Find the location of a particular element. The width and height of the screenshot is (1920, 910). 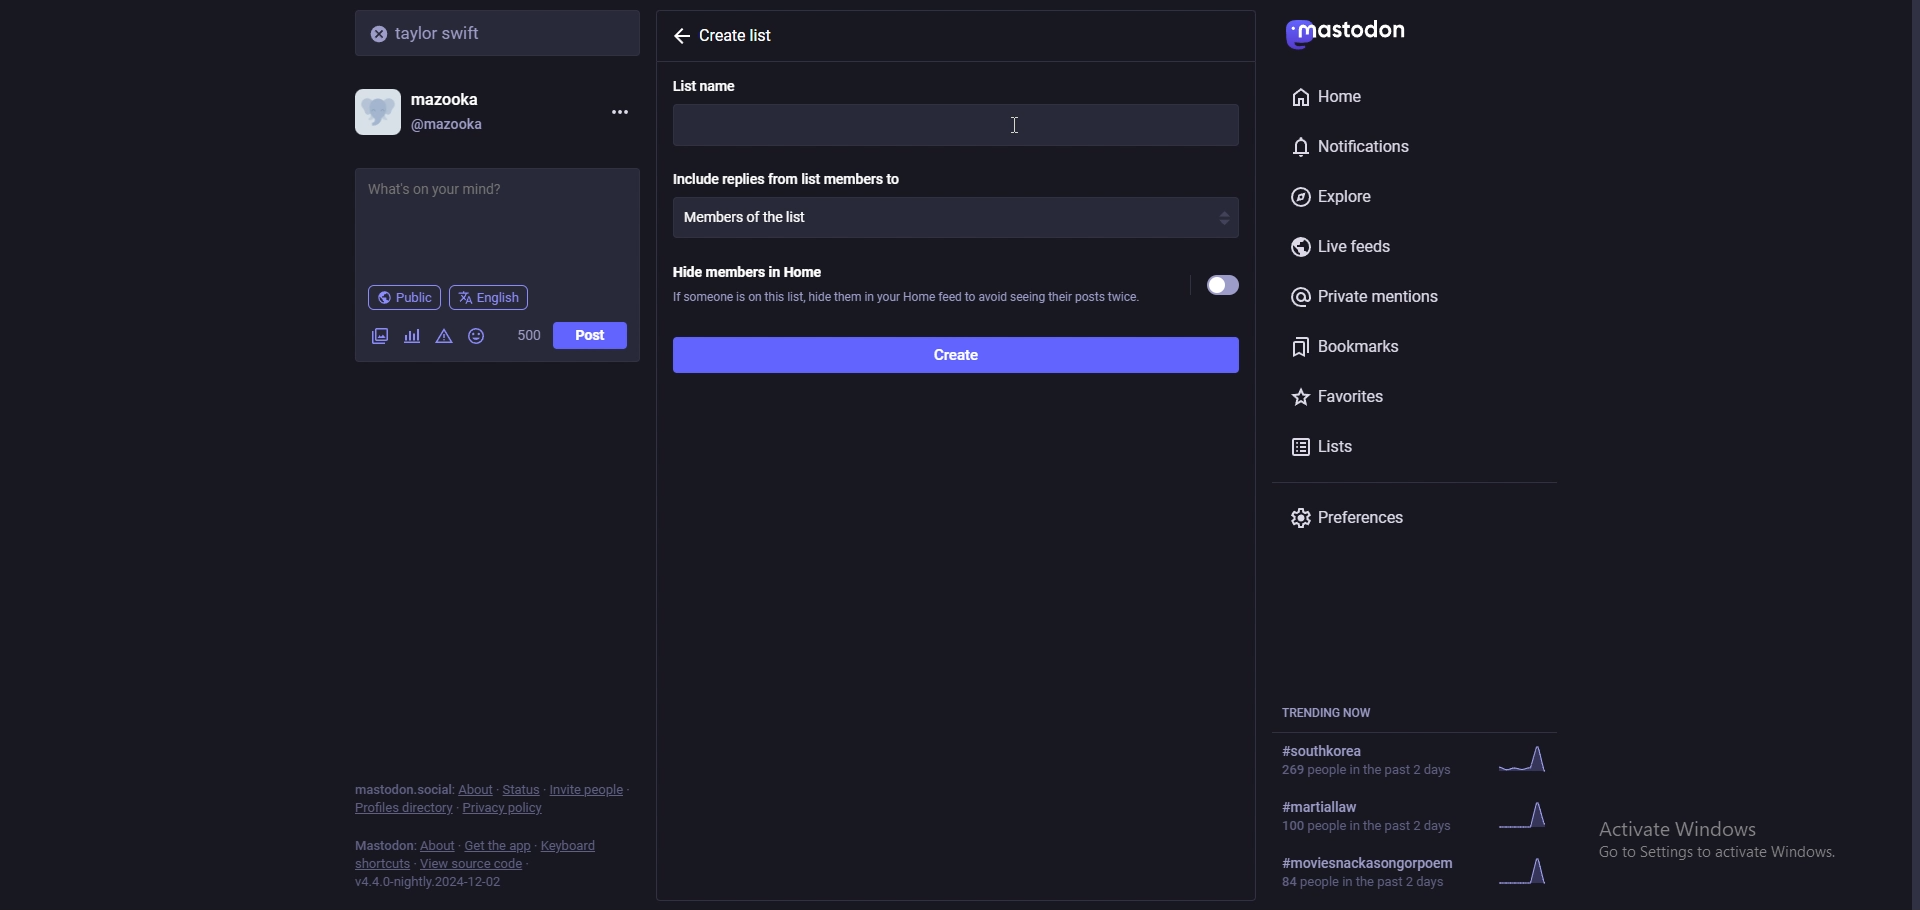

create is located at coordinates (954, 353).